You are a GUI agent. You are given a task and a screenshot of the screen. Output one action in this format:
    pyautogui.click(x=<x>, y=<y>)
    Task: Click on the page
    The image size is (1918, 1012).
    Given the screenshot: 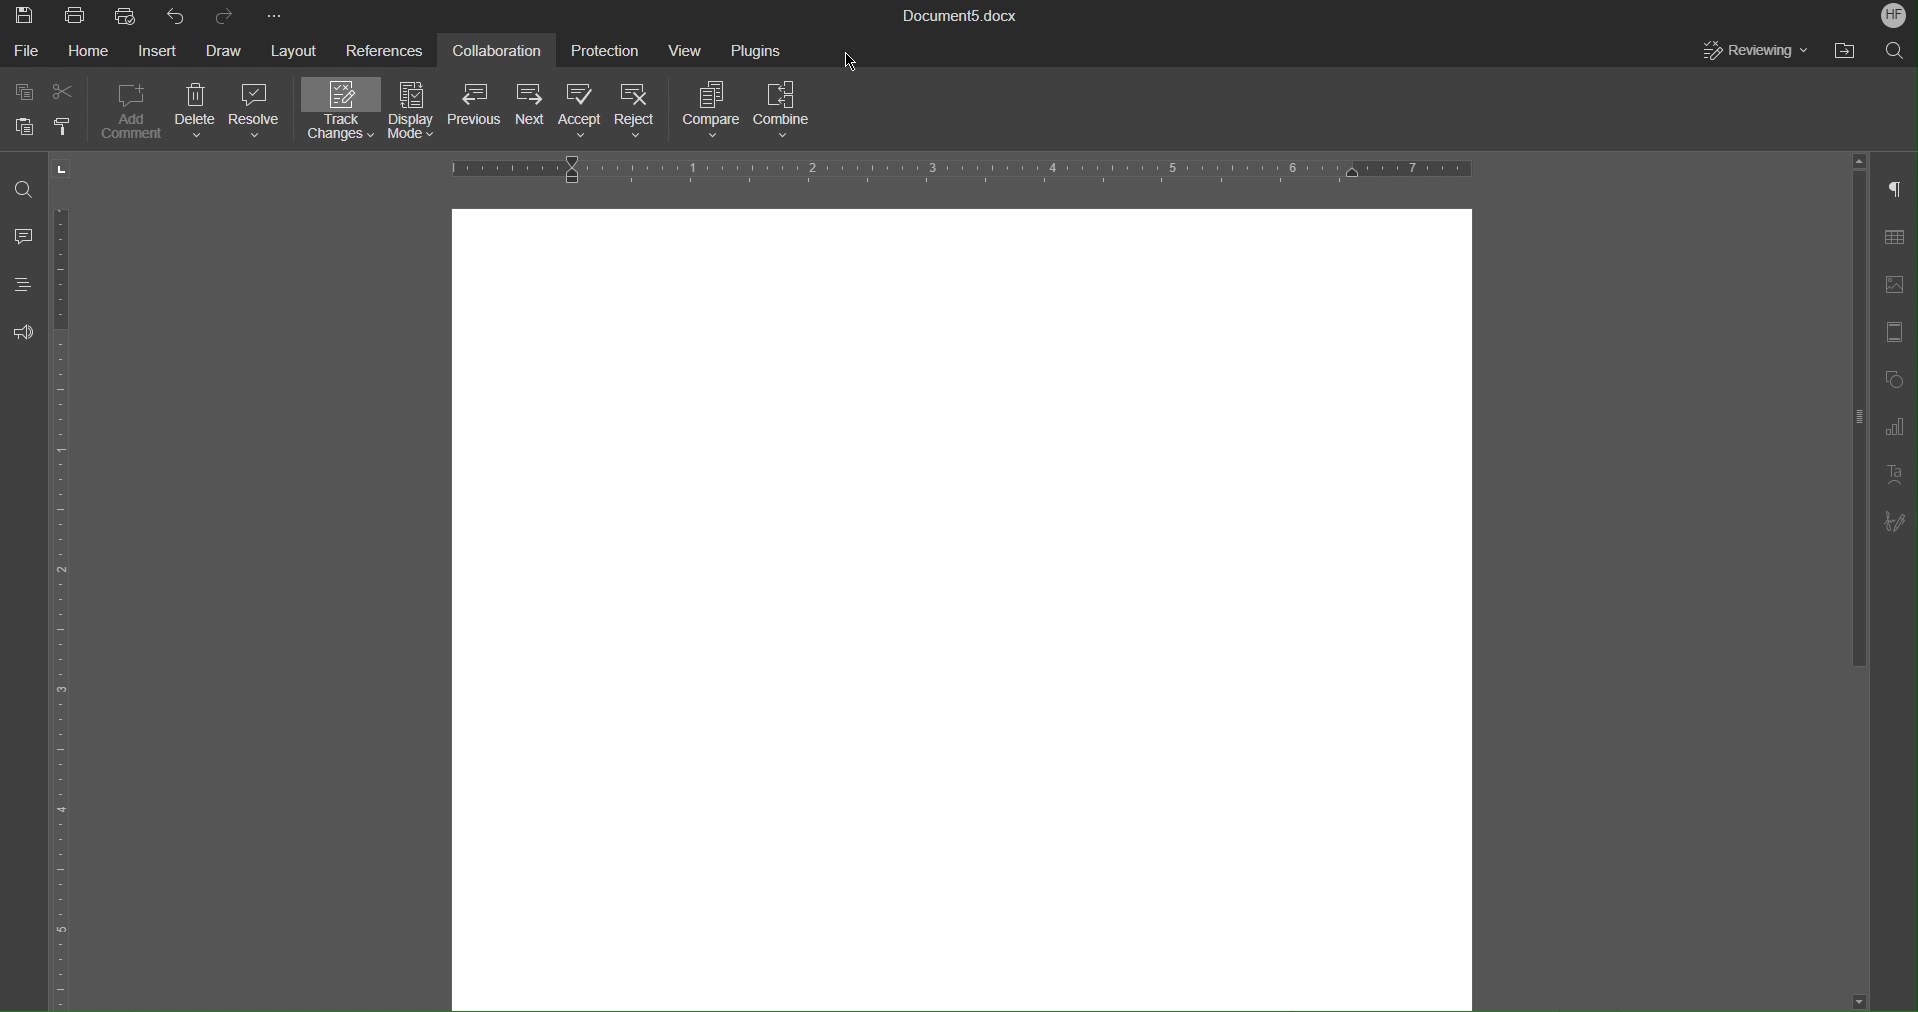 What is the action you would take?
    pyautogui.click(x=960, y=603)
    